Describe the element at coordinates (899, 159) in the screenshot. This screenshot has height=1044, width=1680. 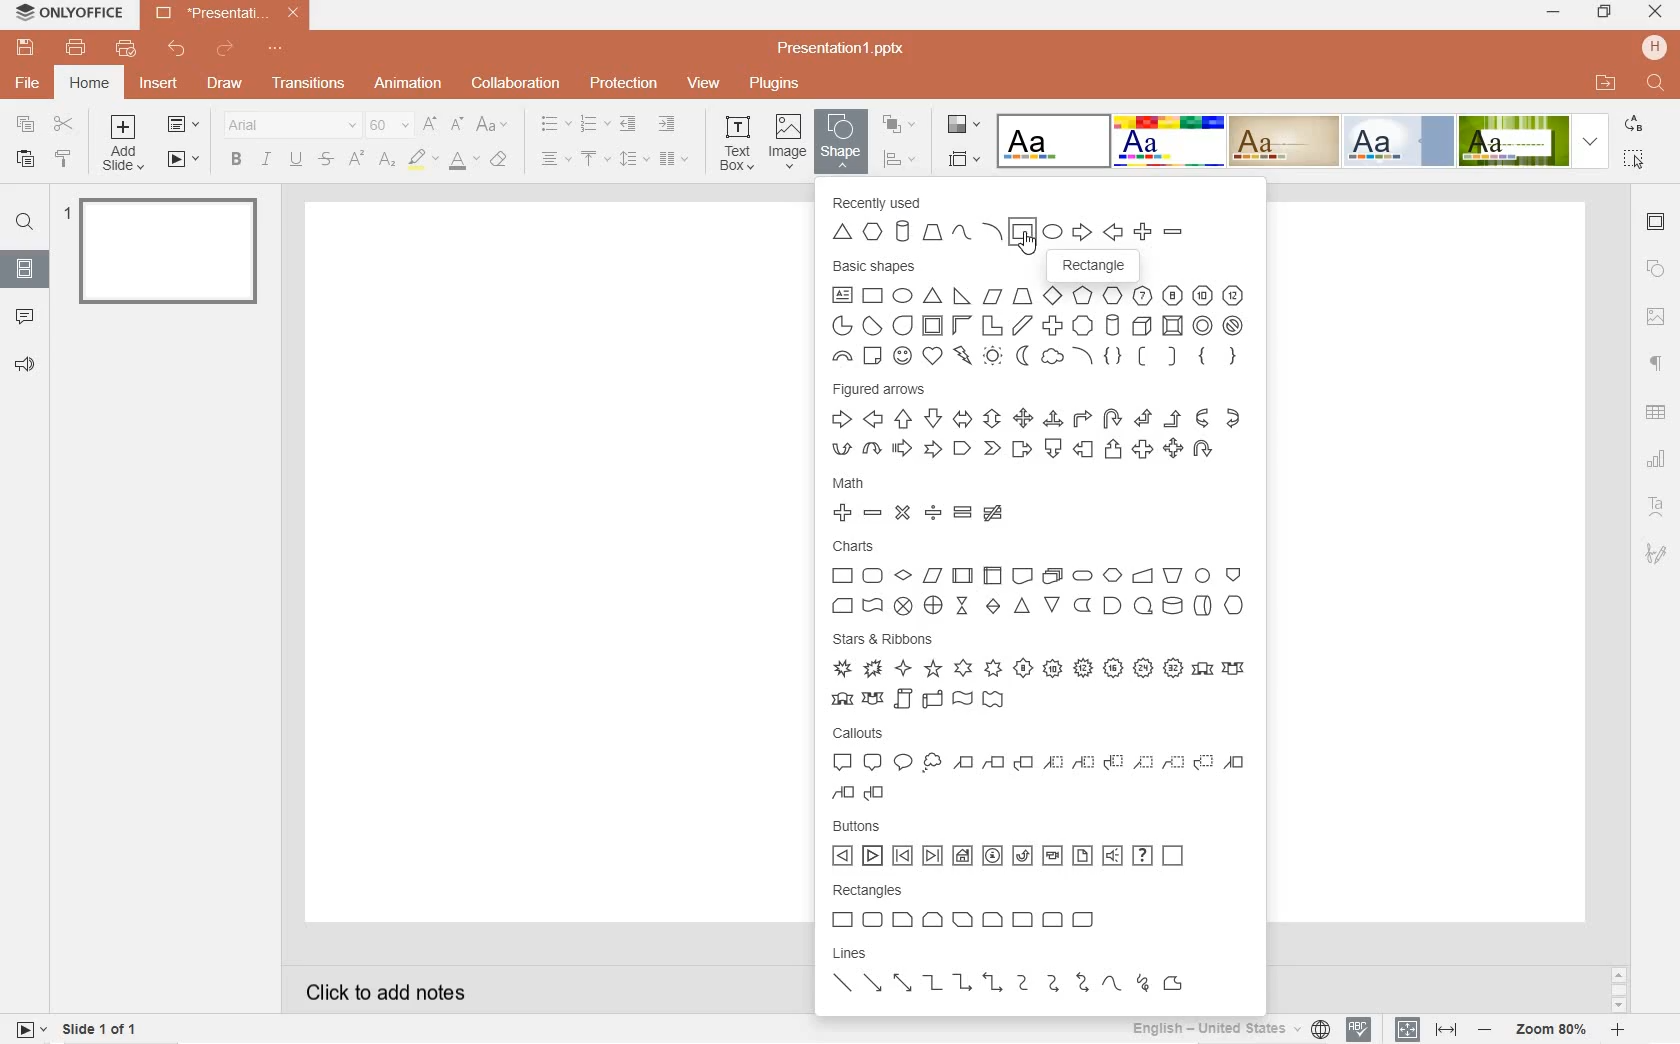
I see `align shape` at that location.